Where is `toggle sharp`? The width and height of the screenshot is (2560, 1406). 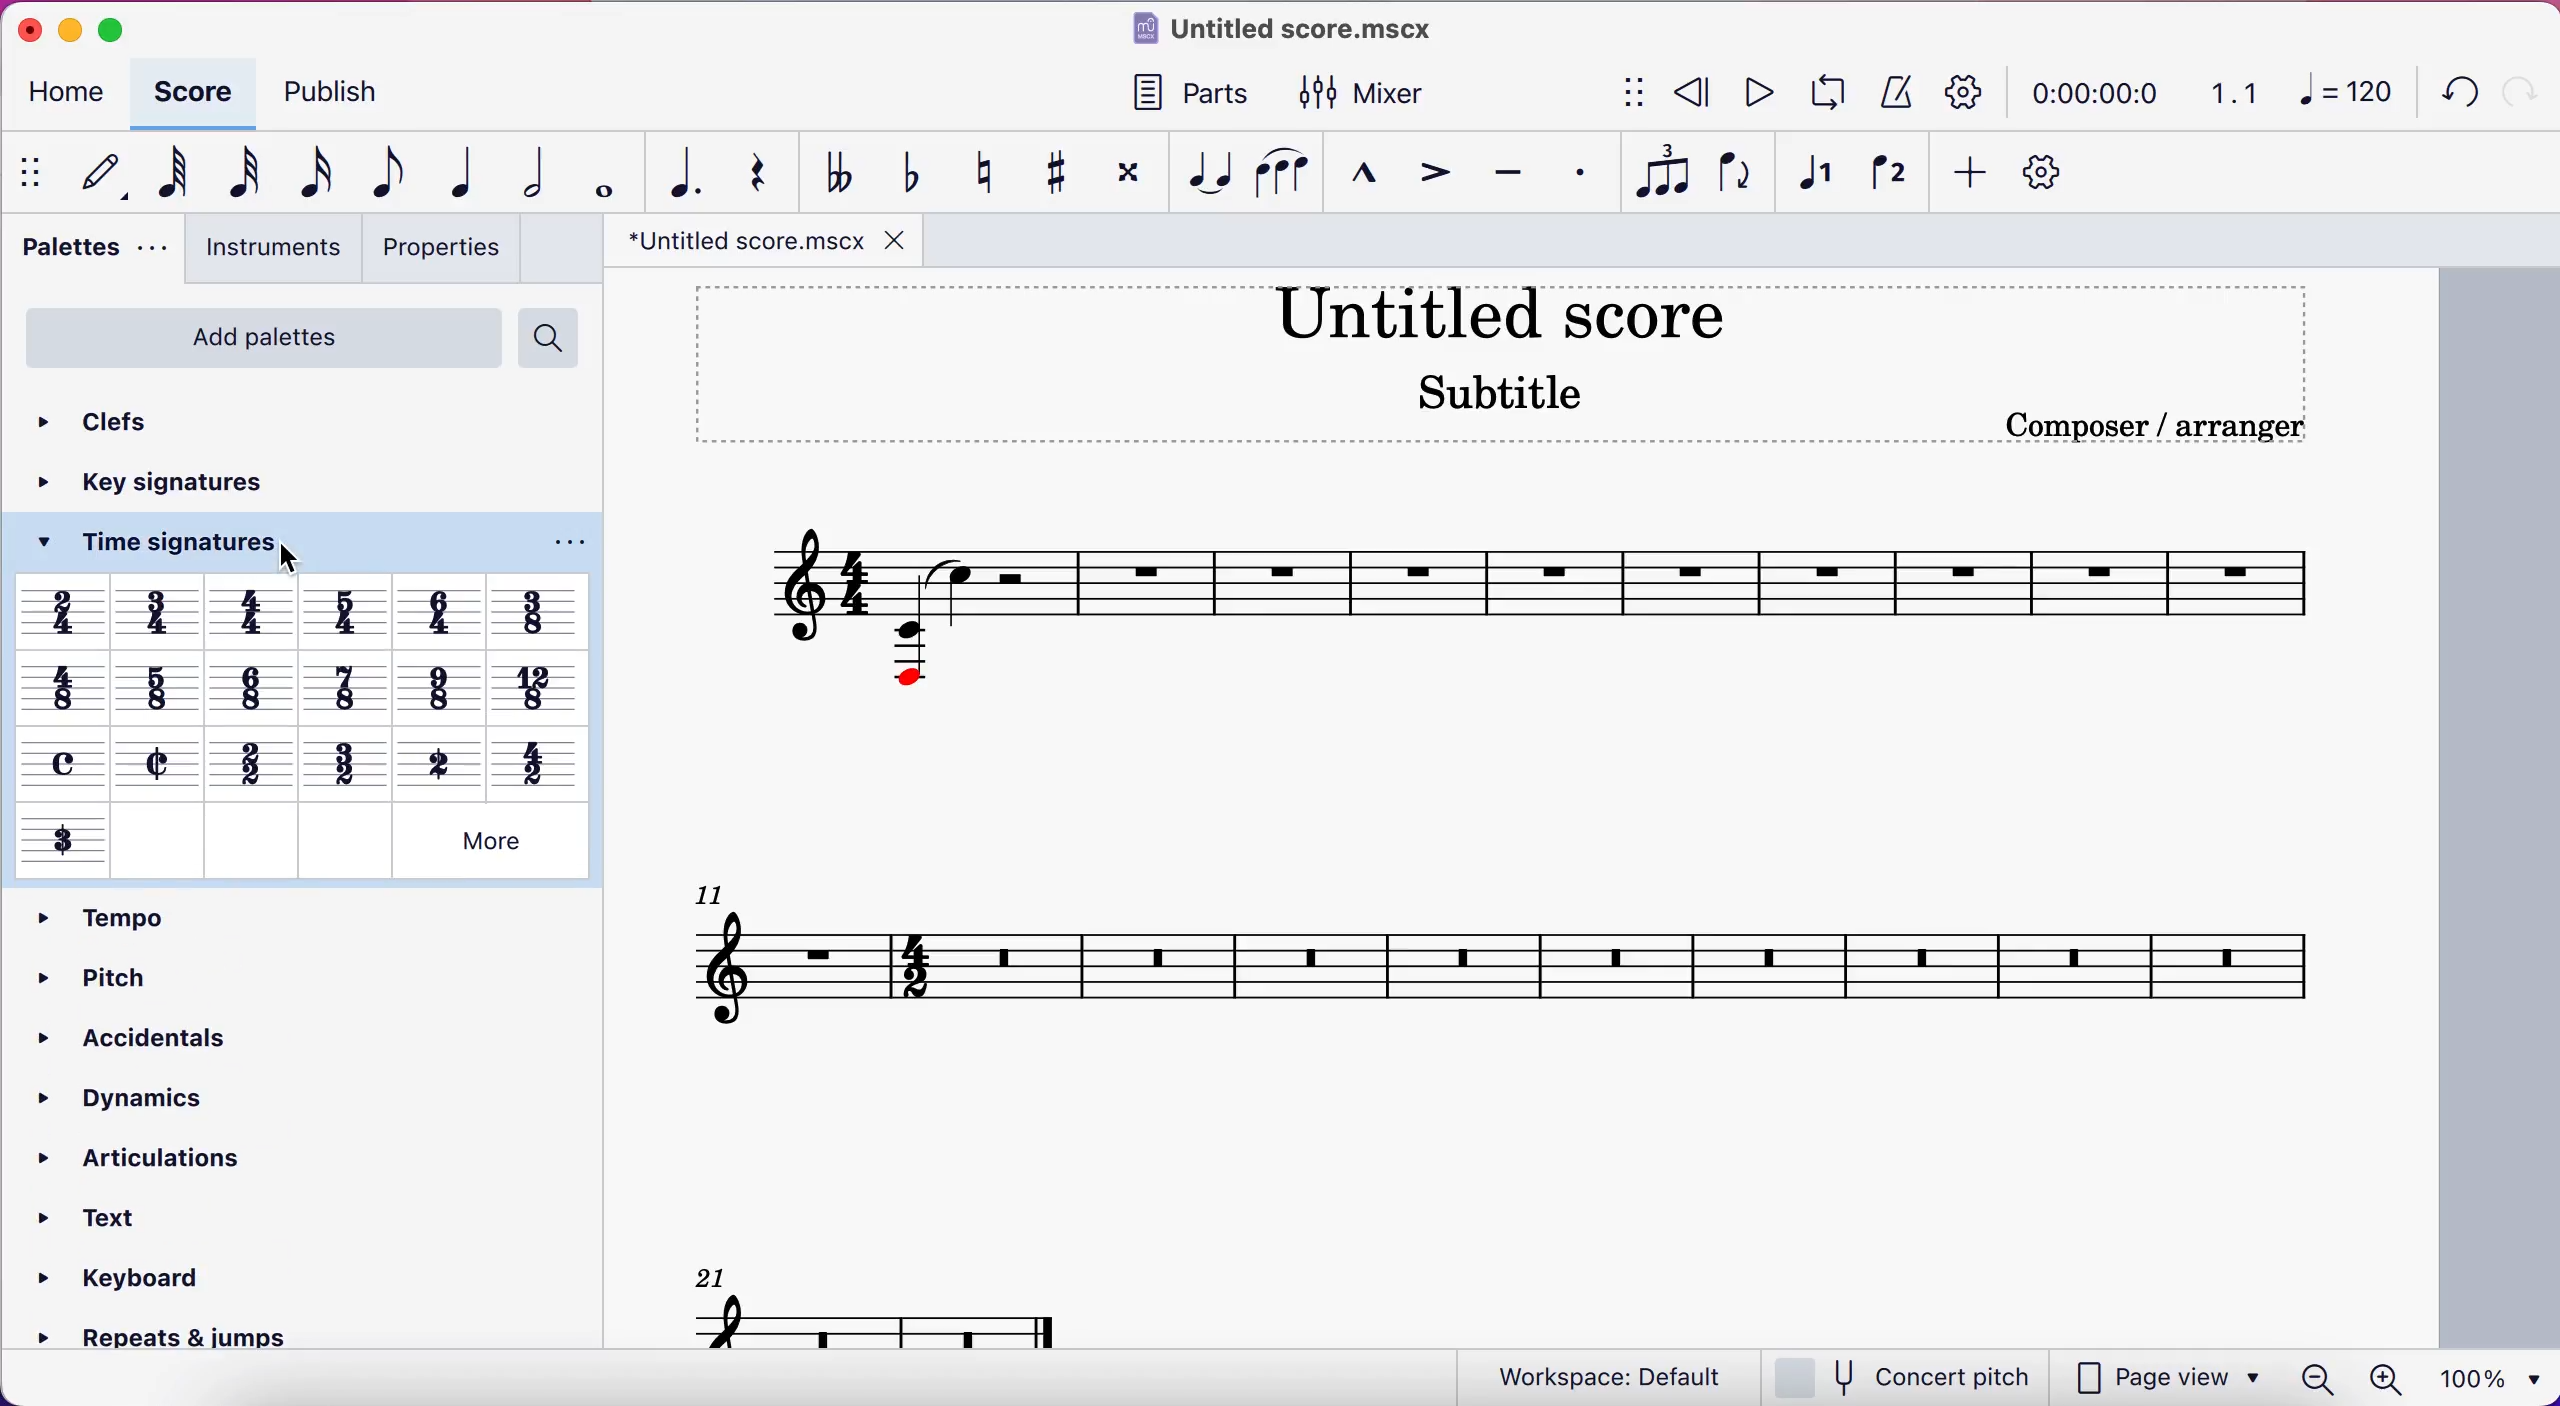 toggle sharp is located at coordinates (1050, 172).